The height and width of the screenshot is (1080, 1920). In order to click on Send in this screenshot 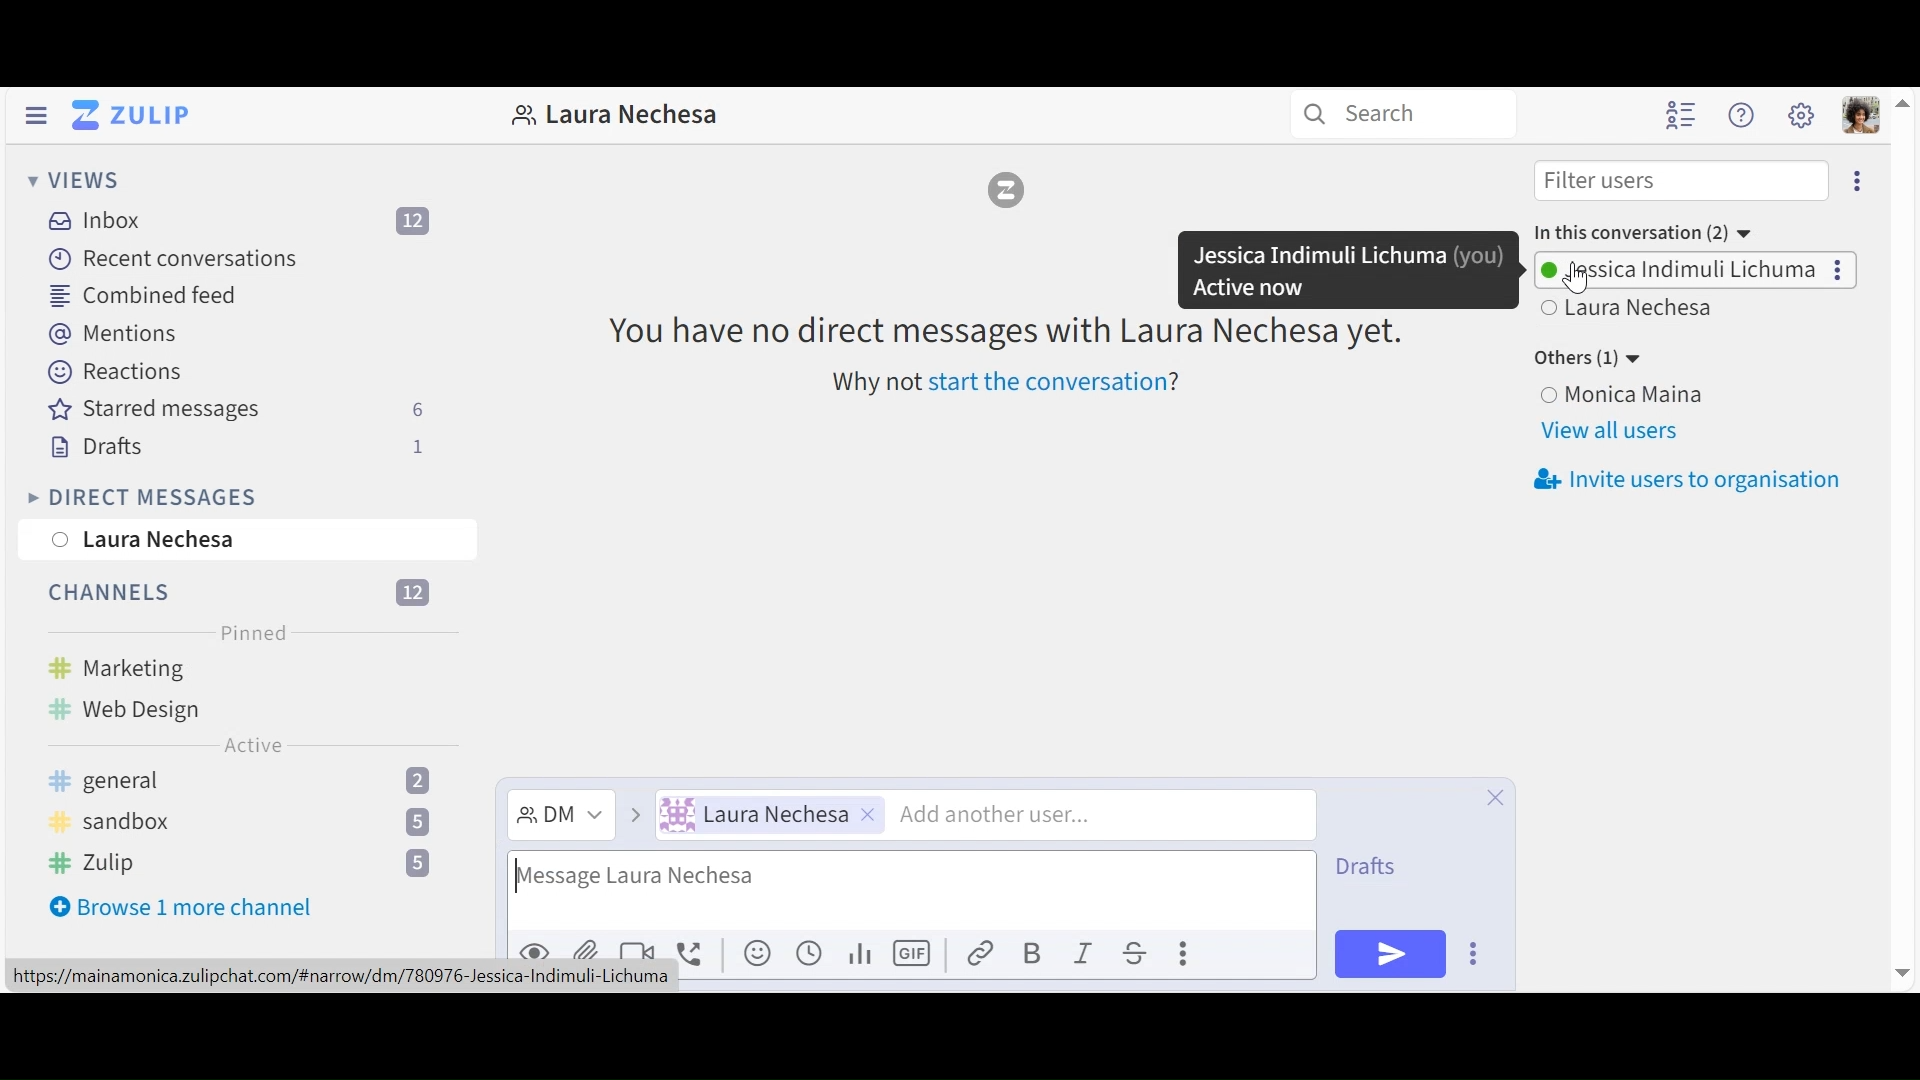, I will do `click(1389, 953)`.